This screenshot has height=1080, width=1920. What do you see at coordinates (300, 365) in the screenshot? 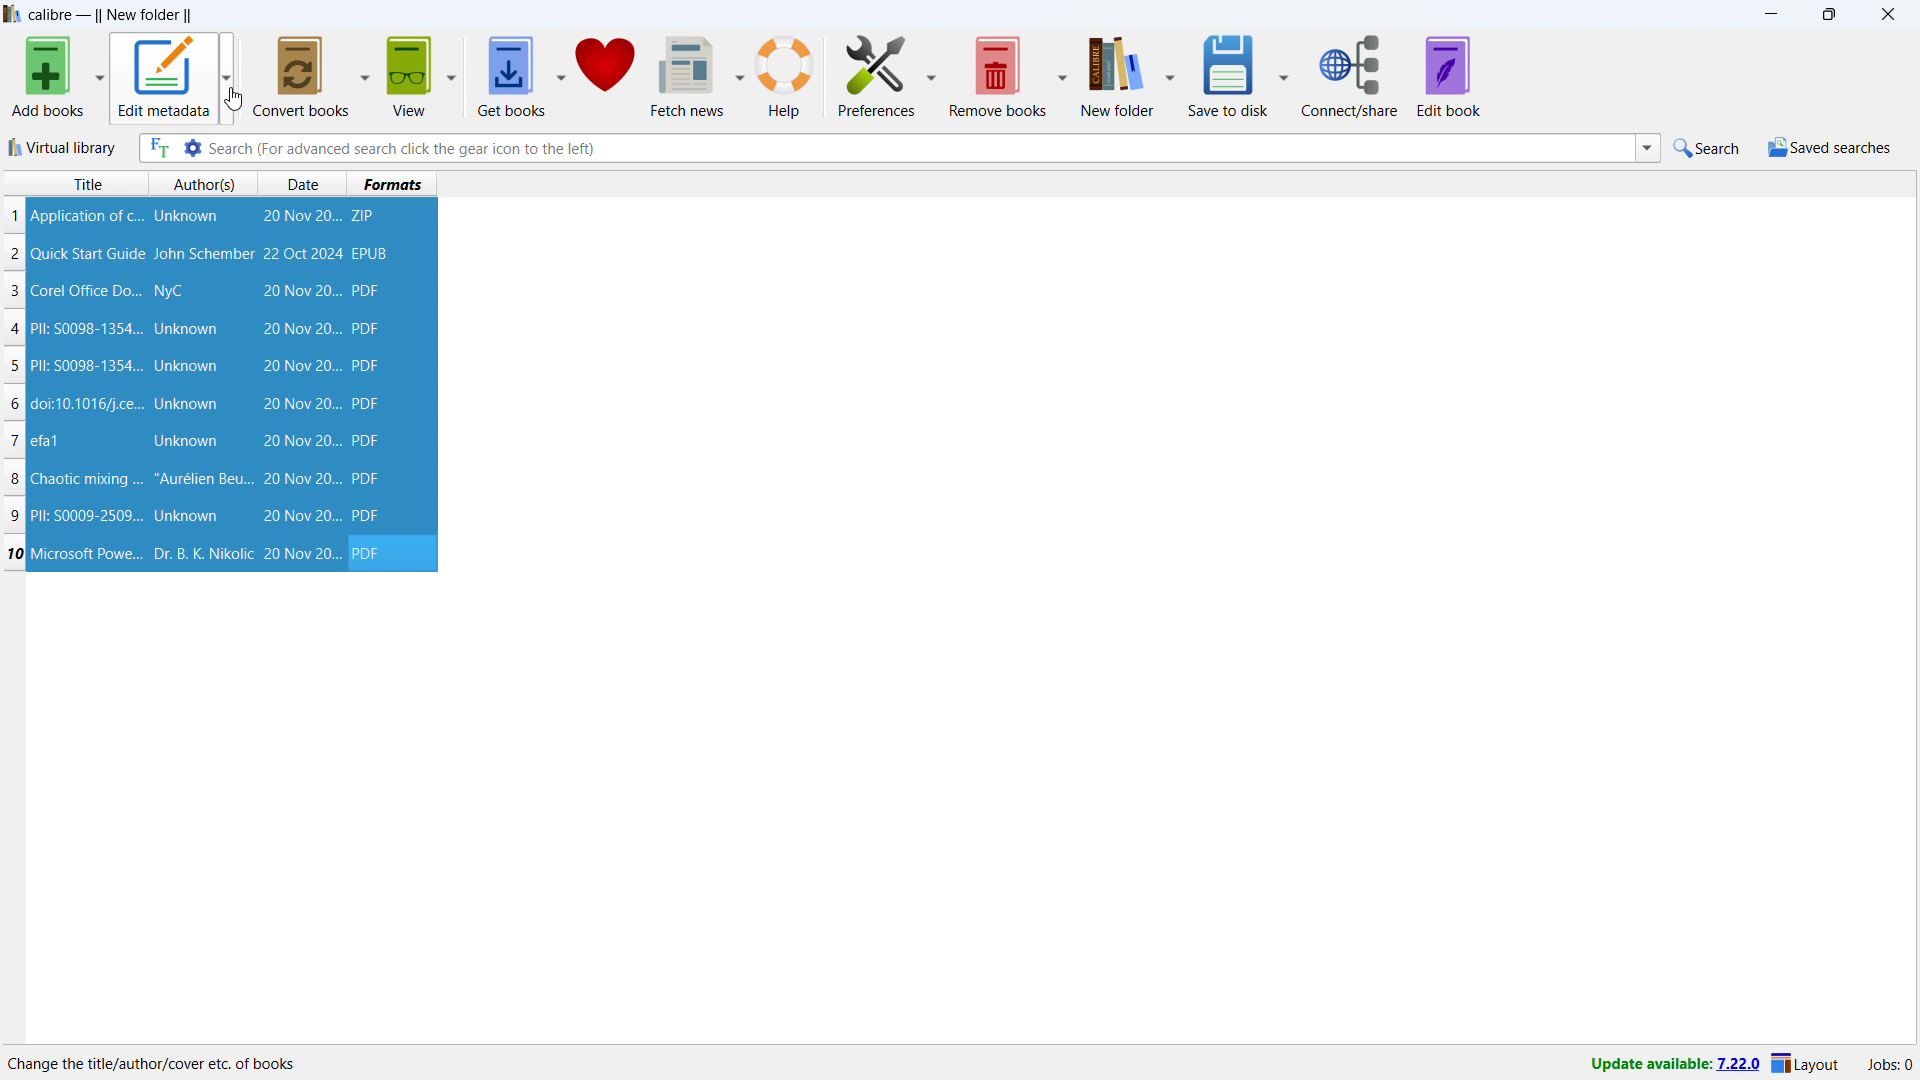
I see `20 Nov 20...` at bounding box center [300, 365].